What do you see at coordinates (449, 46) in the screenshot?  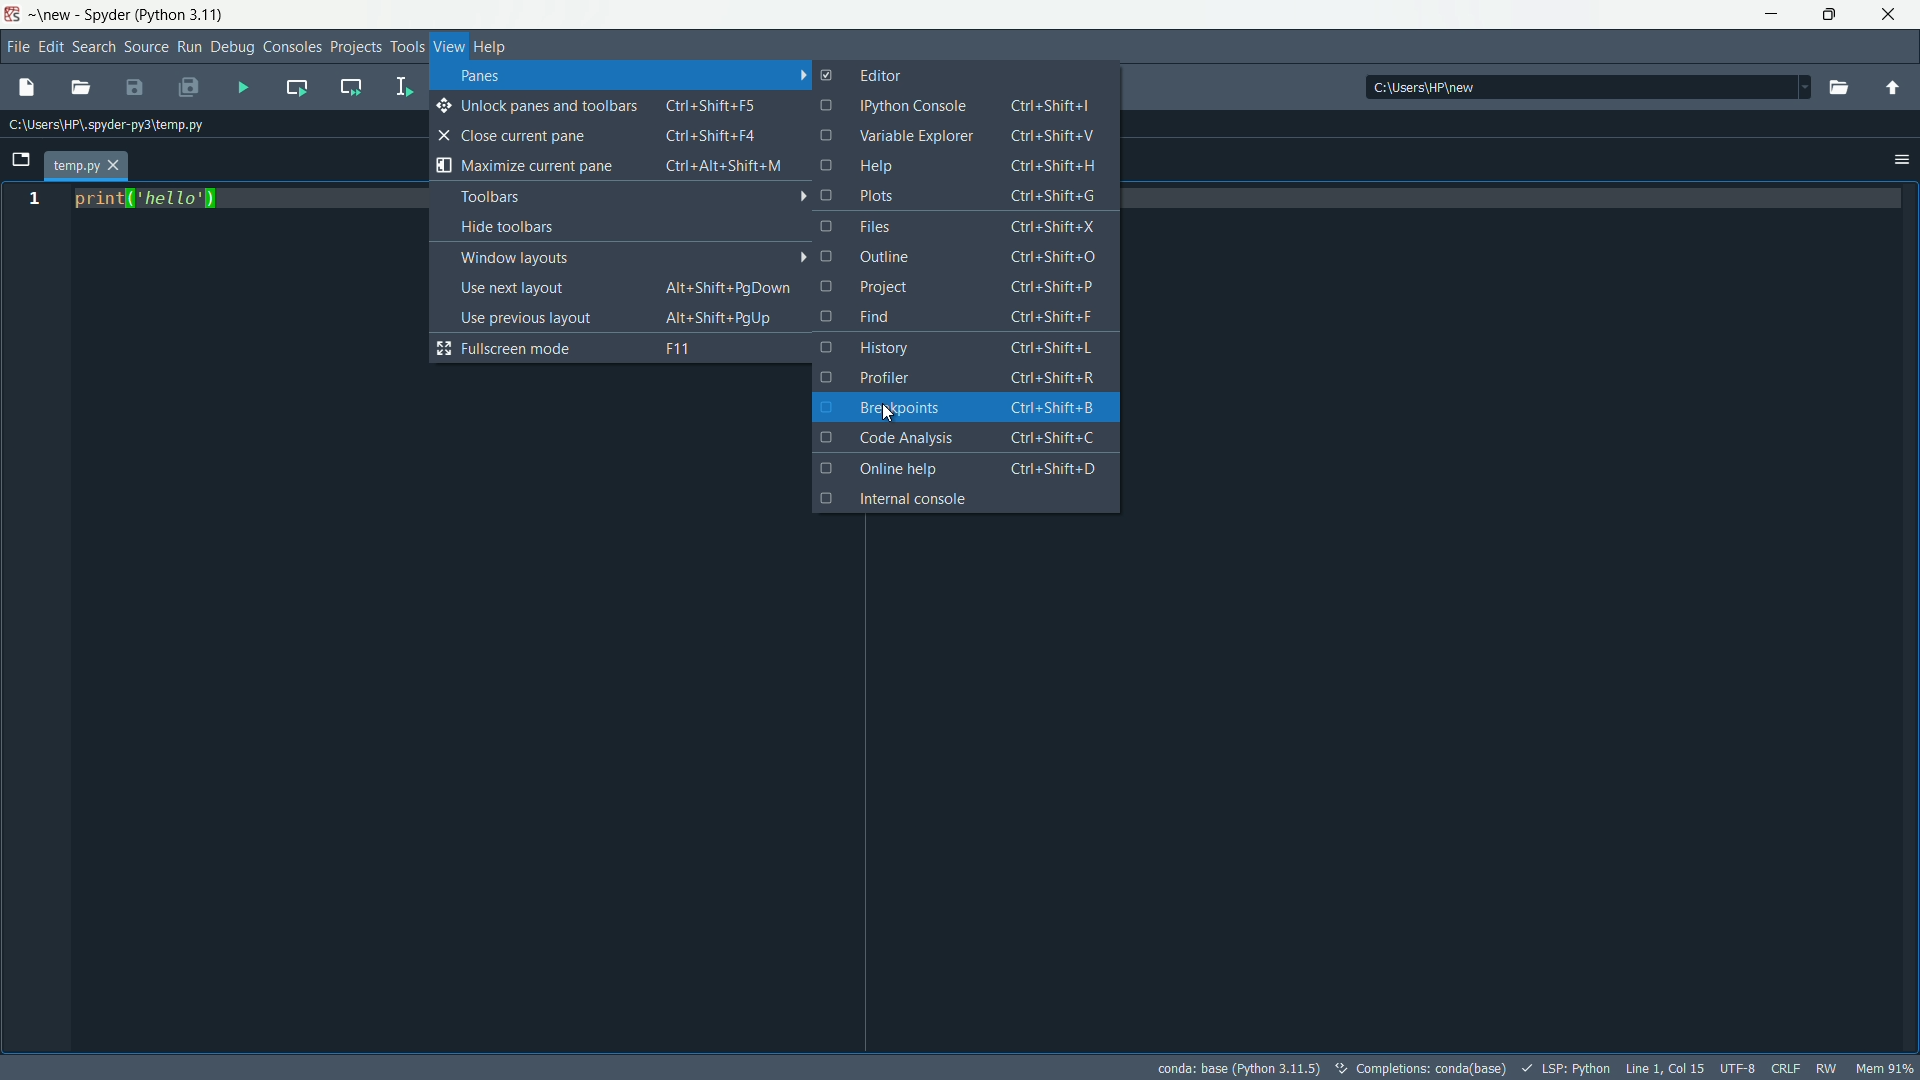 I see `view menu` at bounding box center [449, 46].